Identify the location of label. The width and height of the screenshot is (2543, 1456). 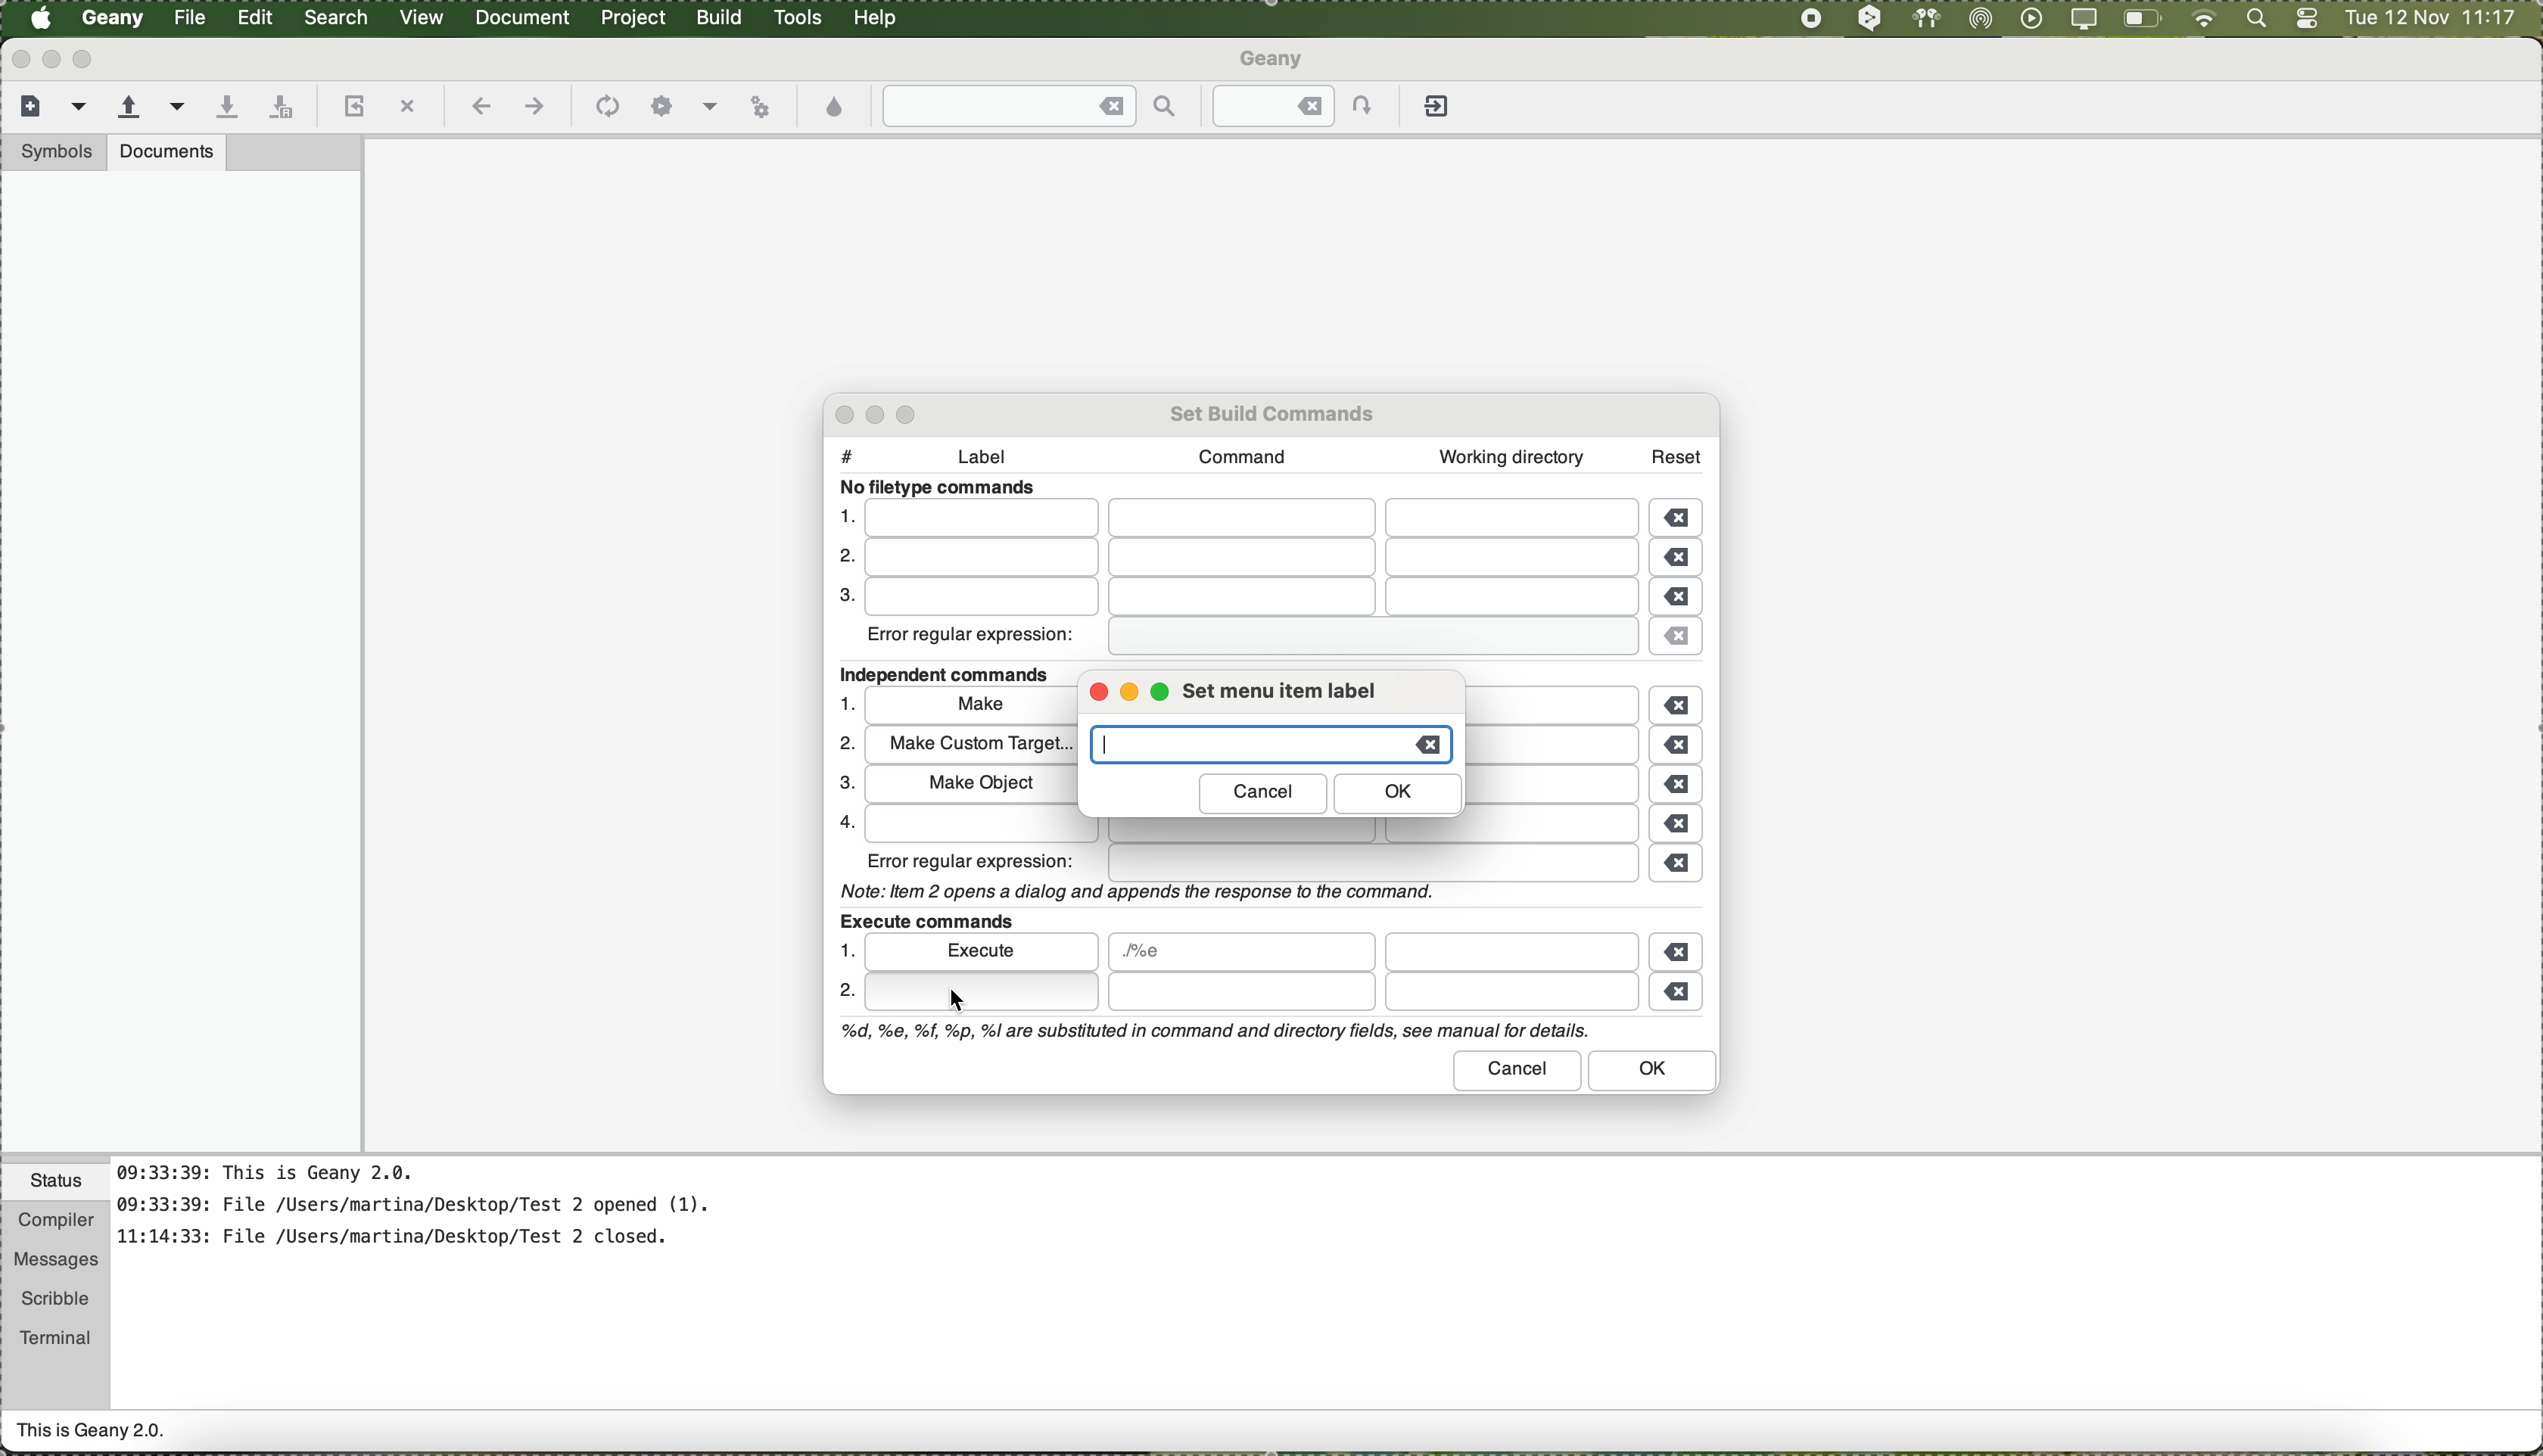
(992, 460).